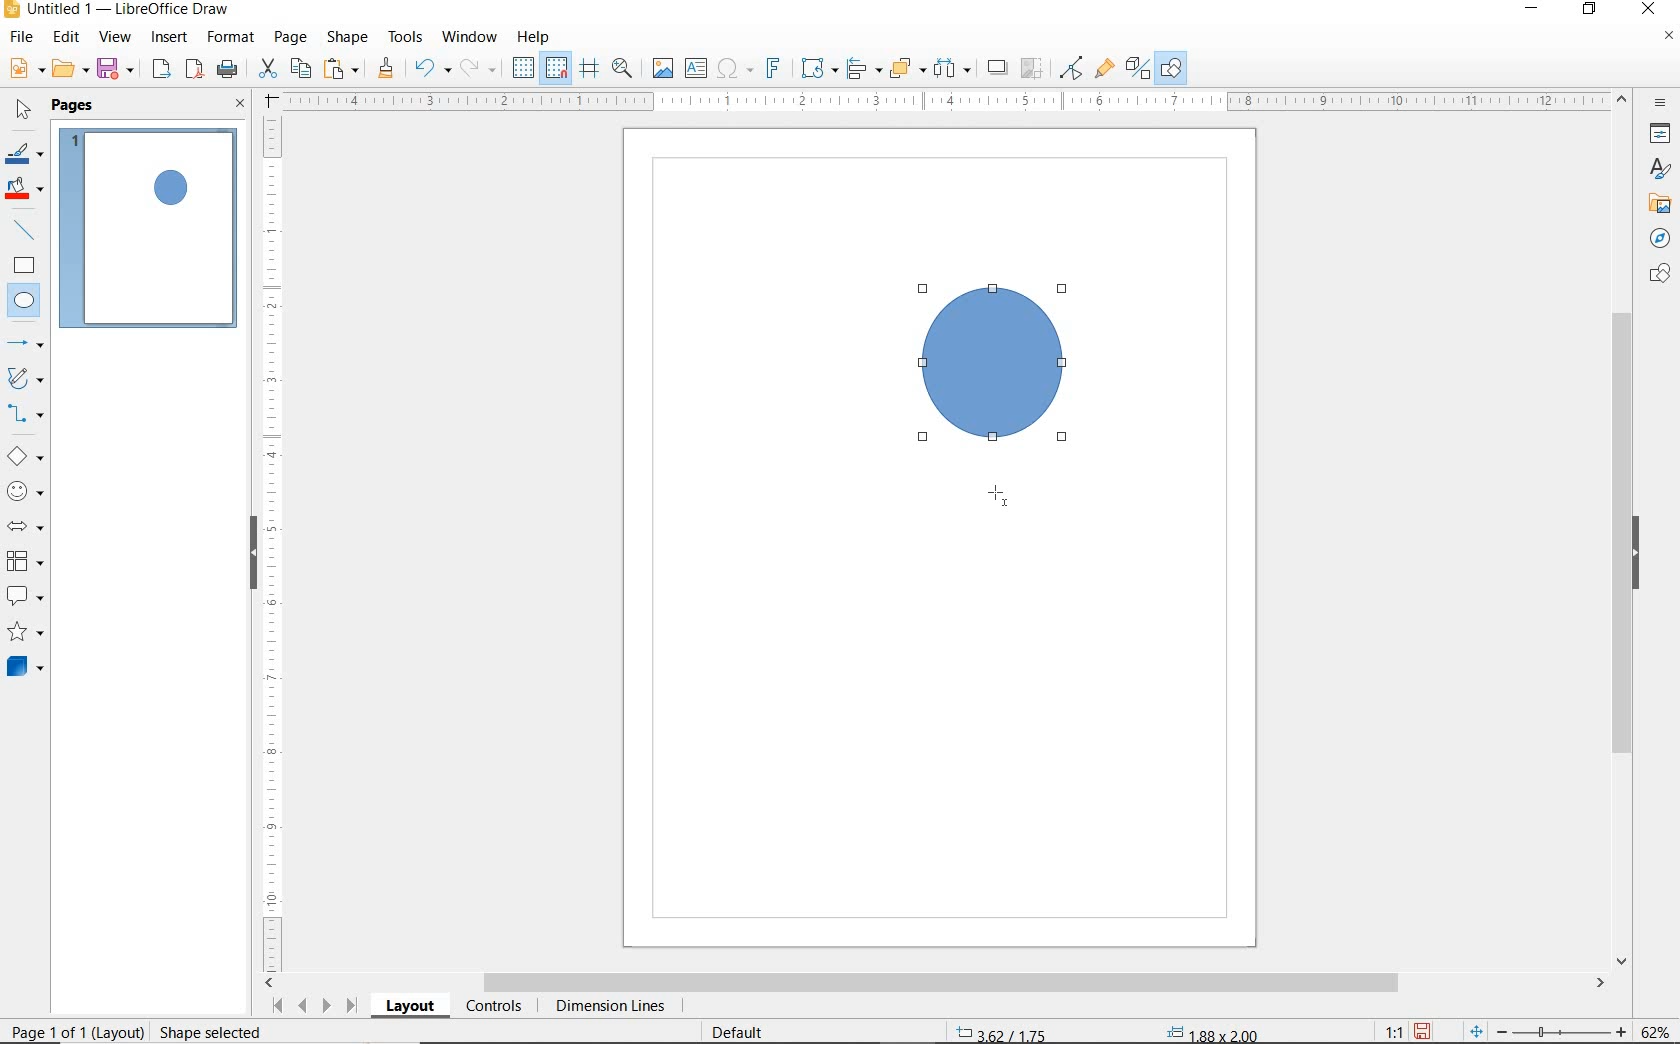 The width and height of the screenshot is (1680, 1044). What do you see at coordinates (173, 190) in the screenshot?
I see `CIRCLE ADDED` at bounding box center [173, 190].